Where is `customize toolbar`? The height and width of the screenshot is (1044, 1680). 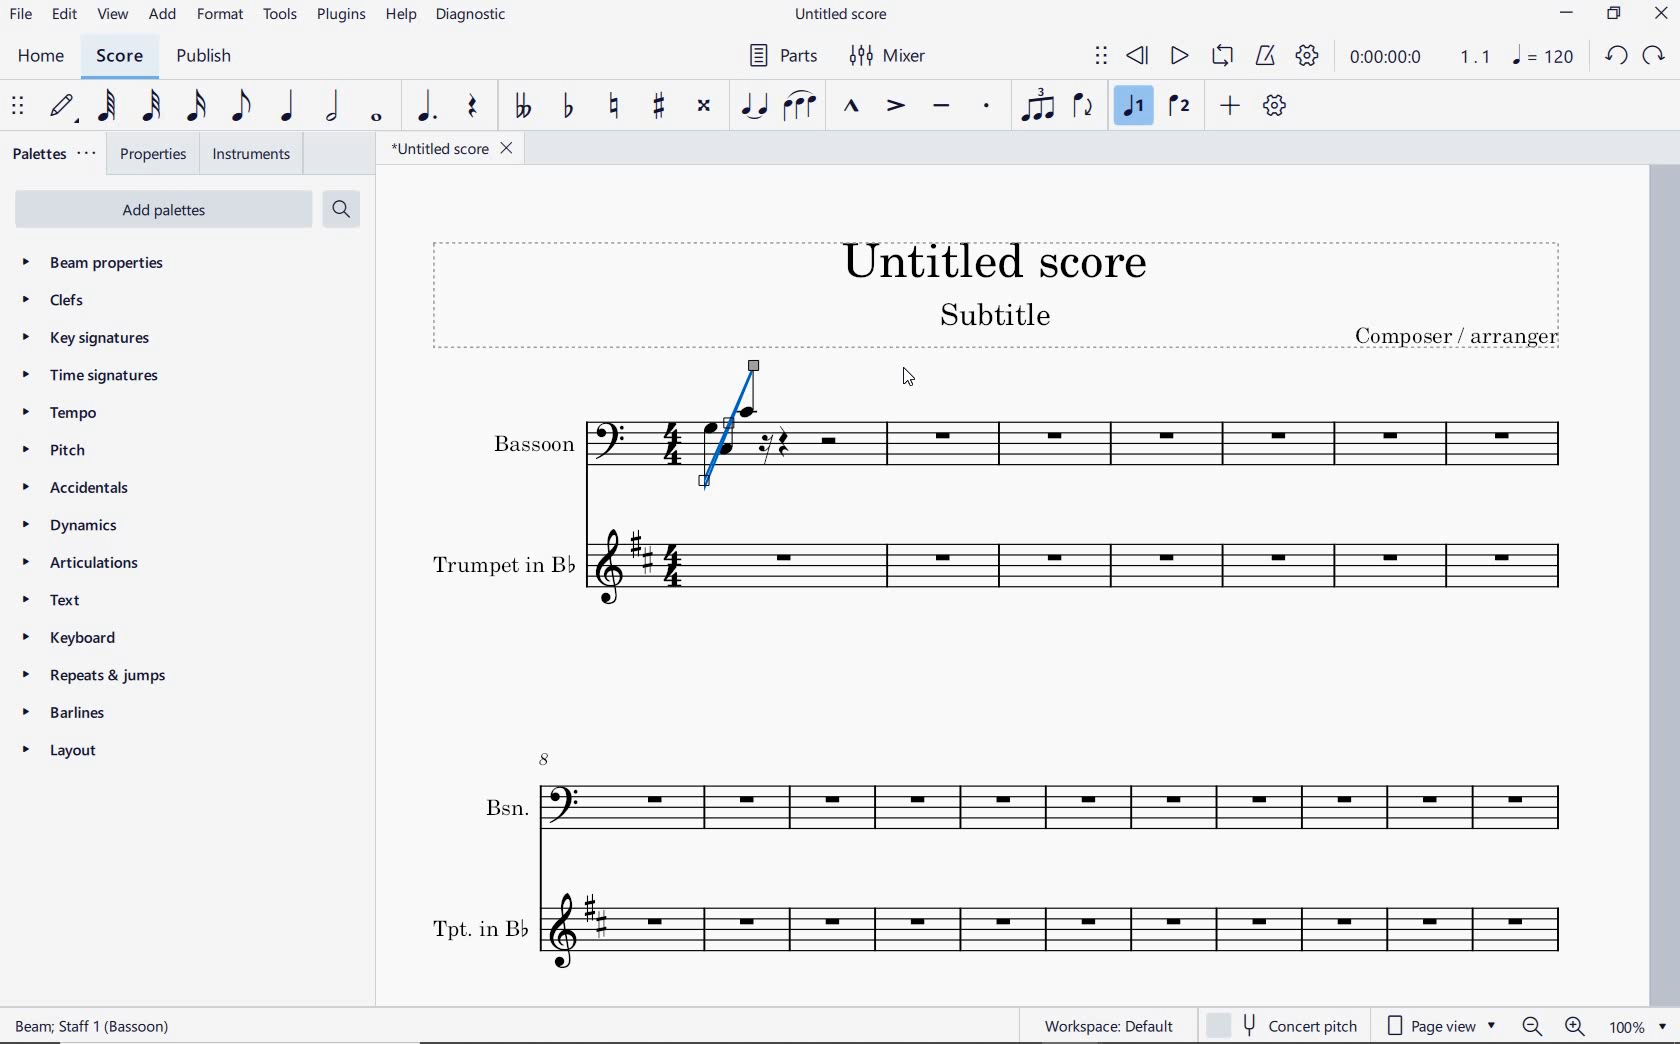
customize toolbar is located at coordinates (1275, 107).